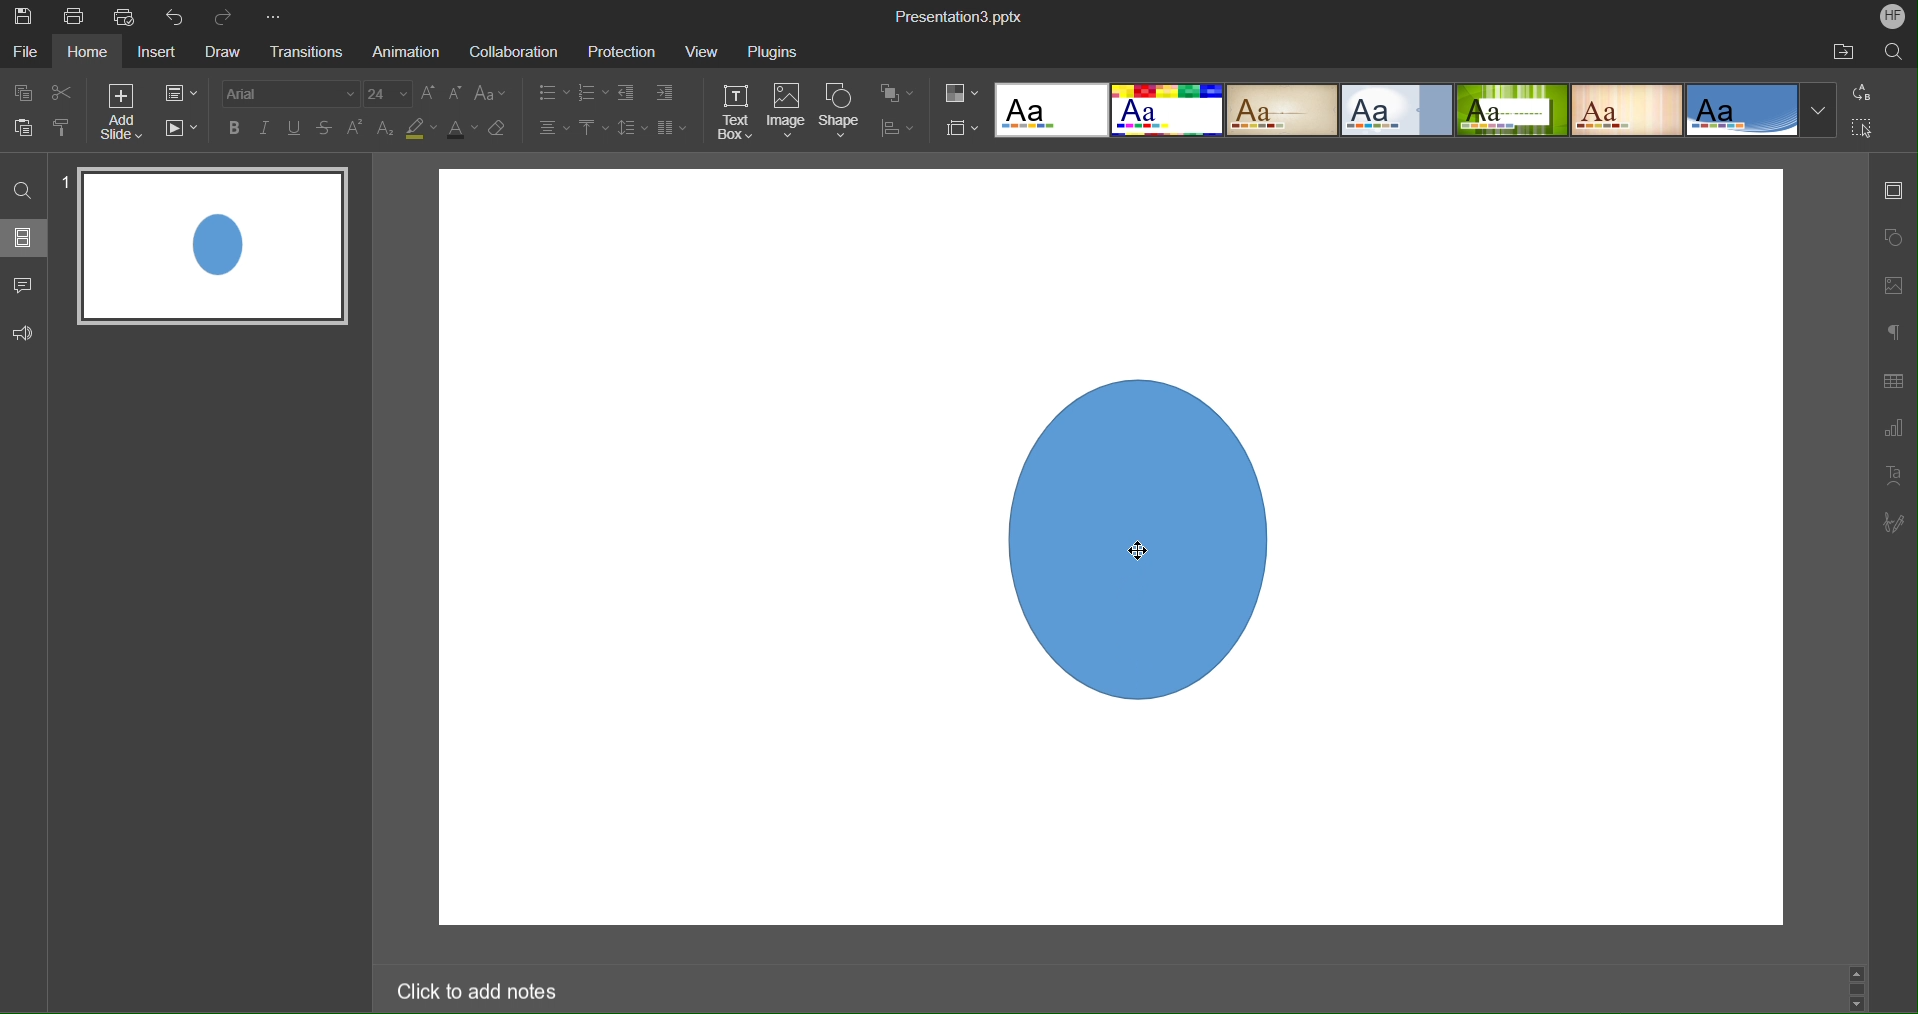  What do you see at coordinates (480, 991) in the screenshot?
I see `Click to add notes` at bounding box center [480, 991].